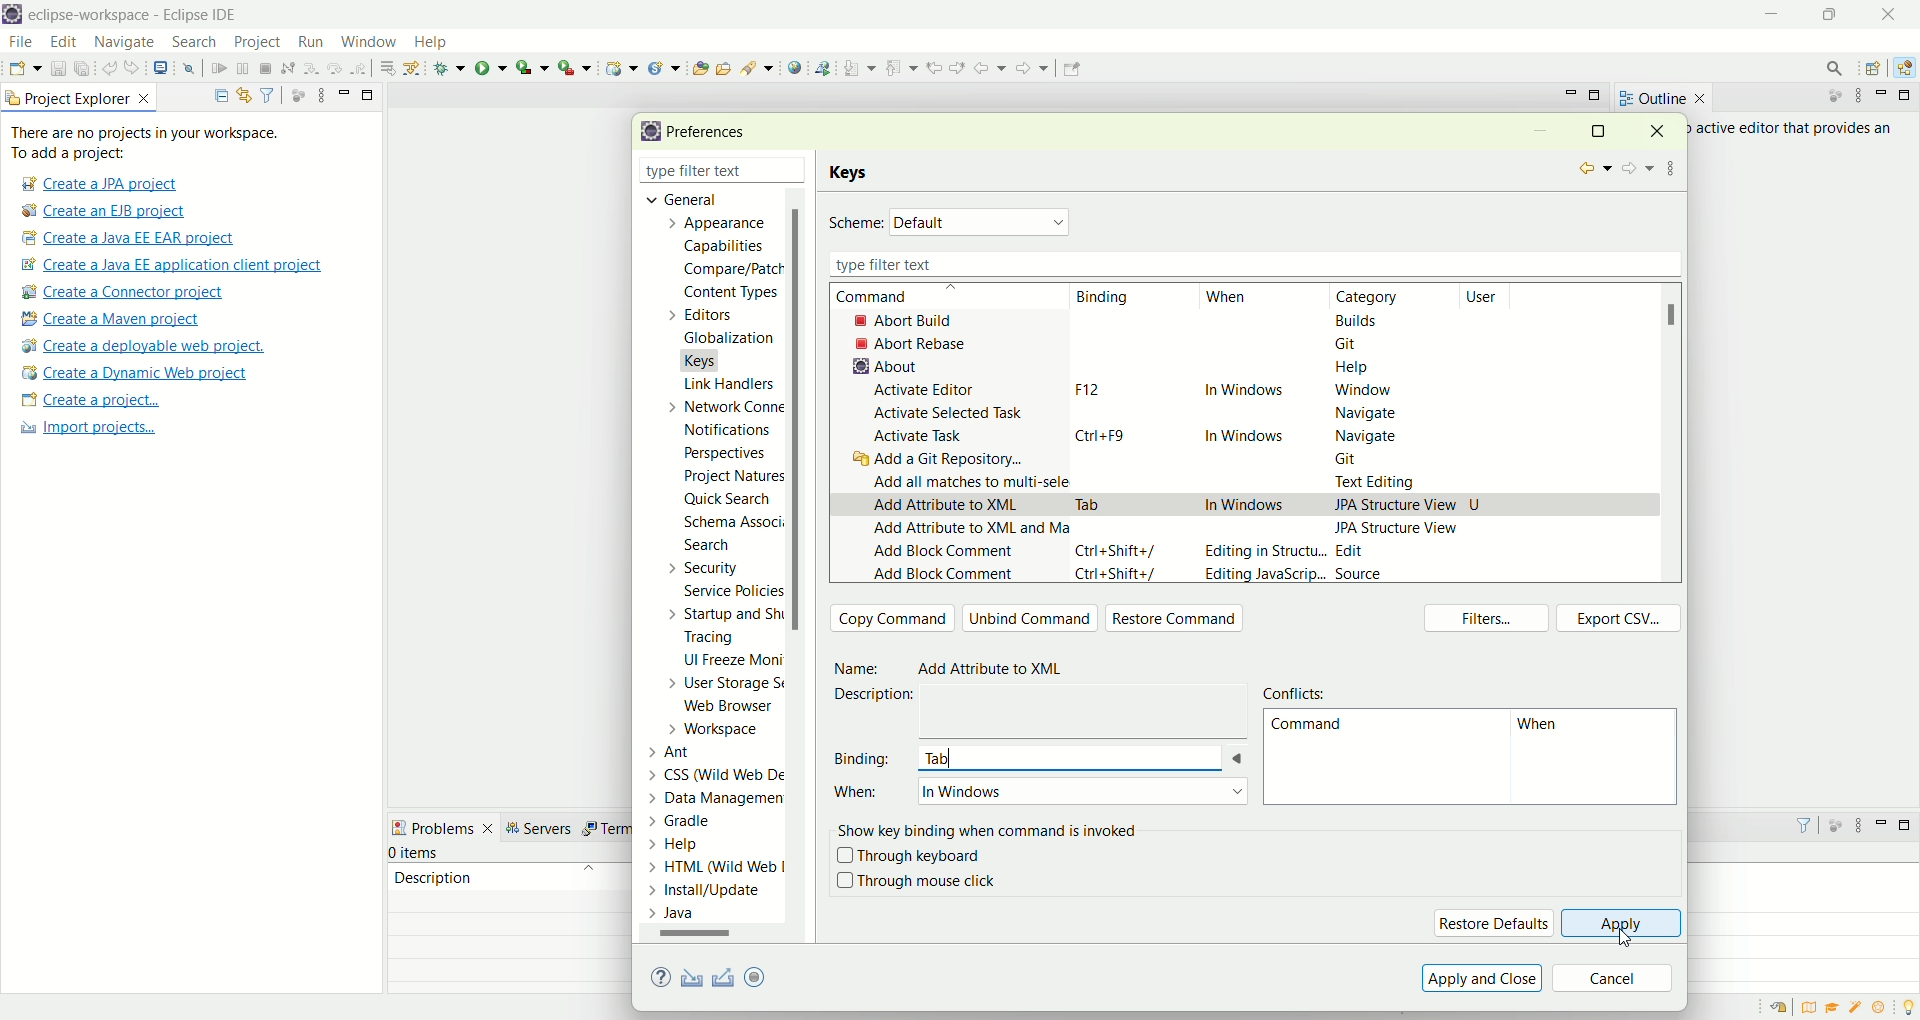 The image size is (1920, 1020). What do you see at coordinates (311, 66) in the screenshot?
I see `step into` at bounding box center [311, 66].